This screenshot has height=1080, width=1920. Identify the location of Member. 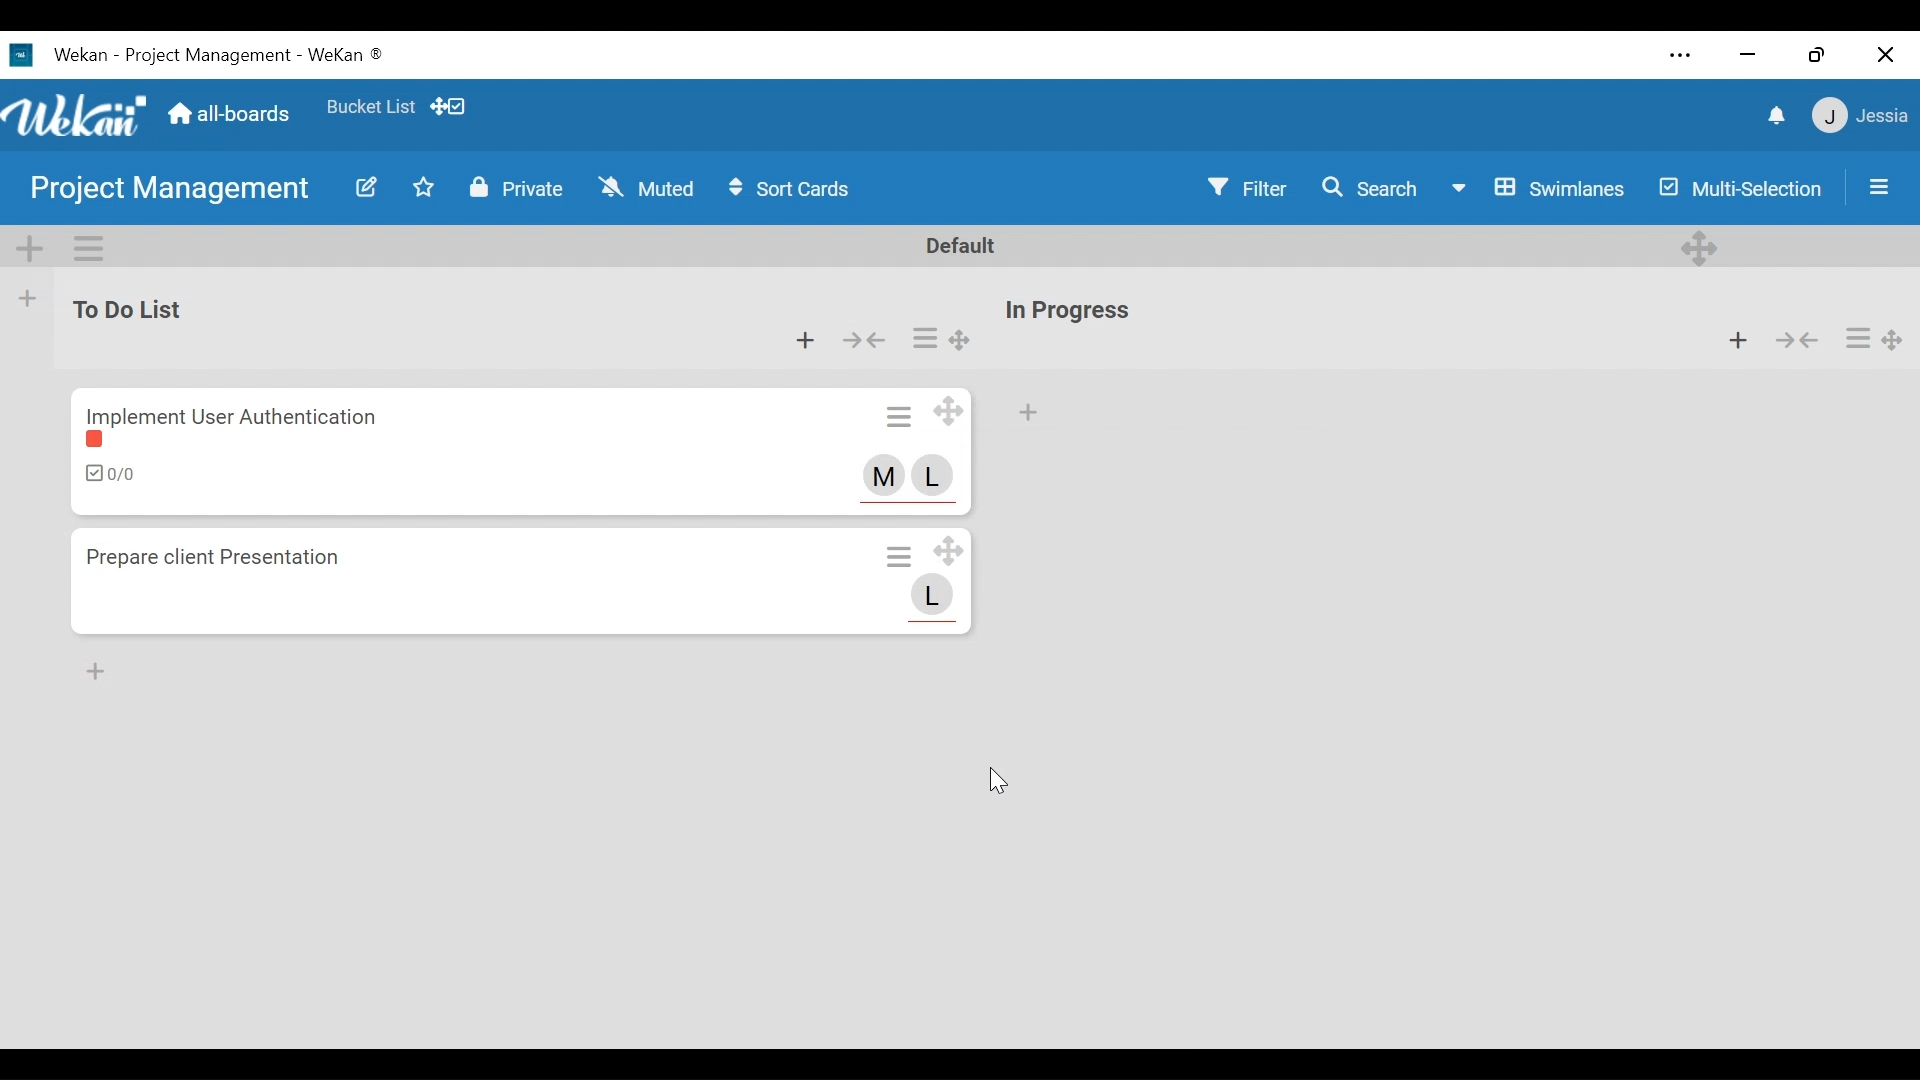
(938, 475).